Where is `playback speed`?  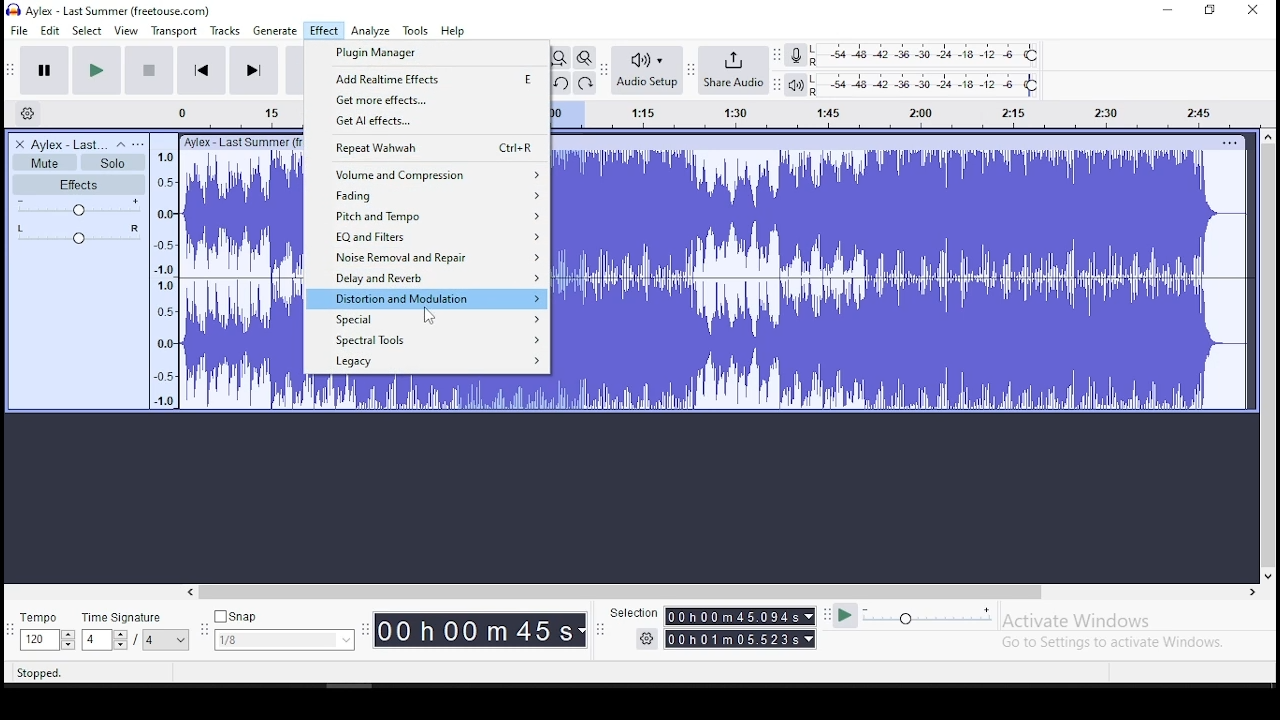
playback speed is located at coordinates (928, 617).